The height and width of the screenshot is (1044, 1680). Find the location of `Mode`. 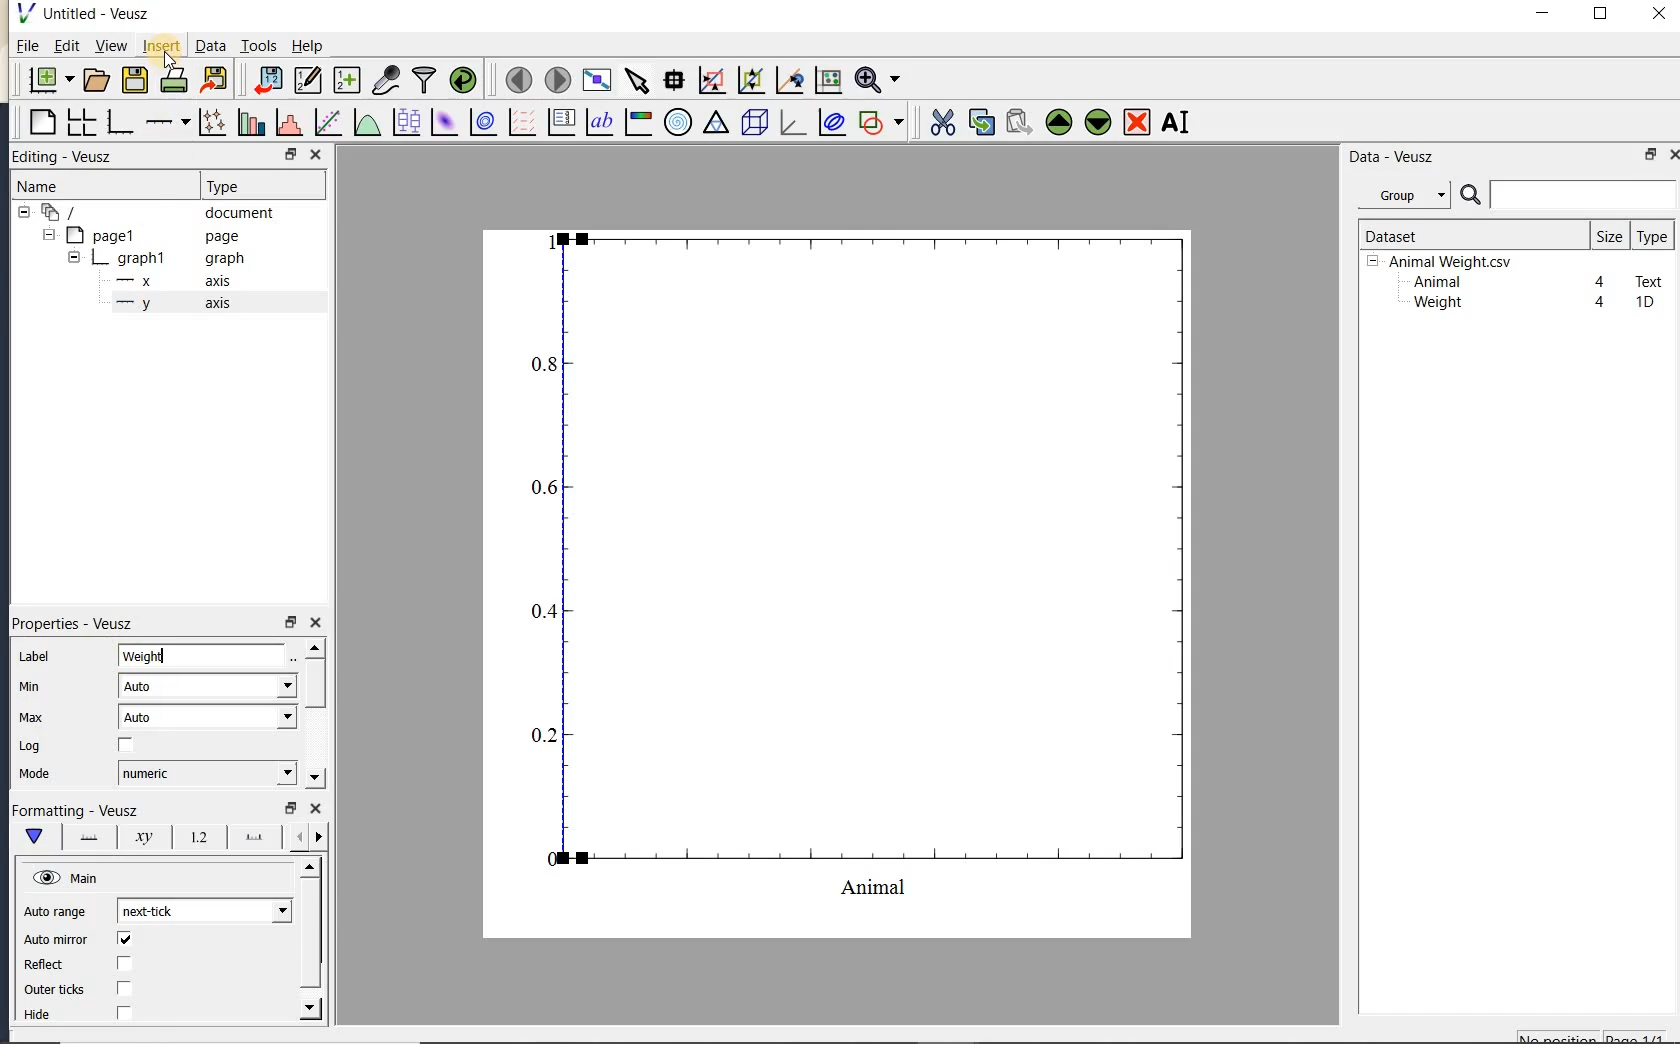

Mode is located at coordinates (34, 775).